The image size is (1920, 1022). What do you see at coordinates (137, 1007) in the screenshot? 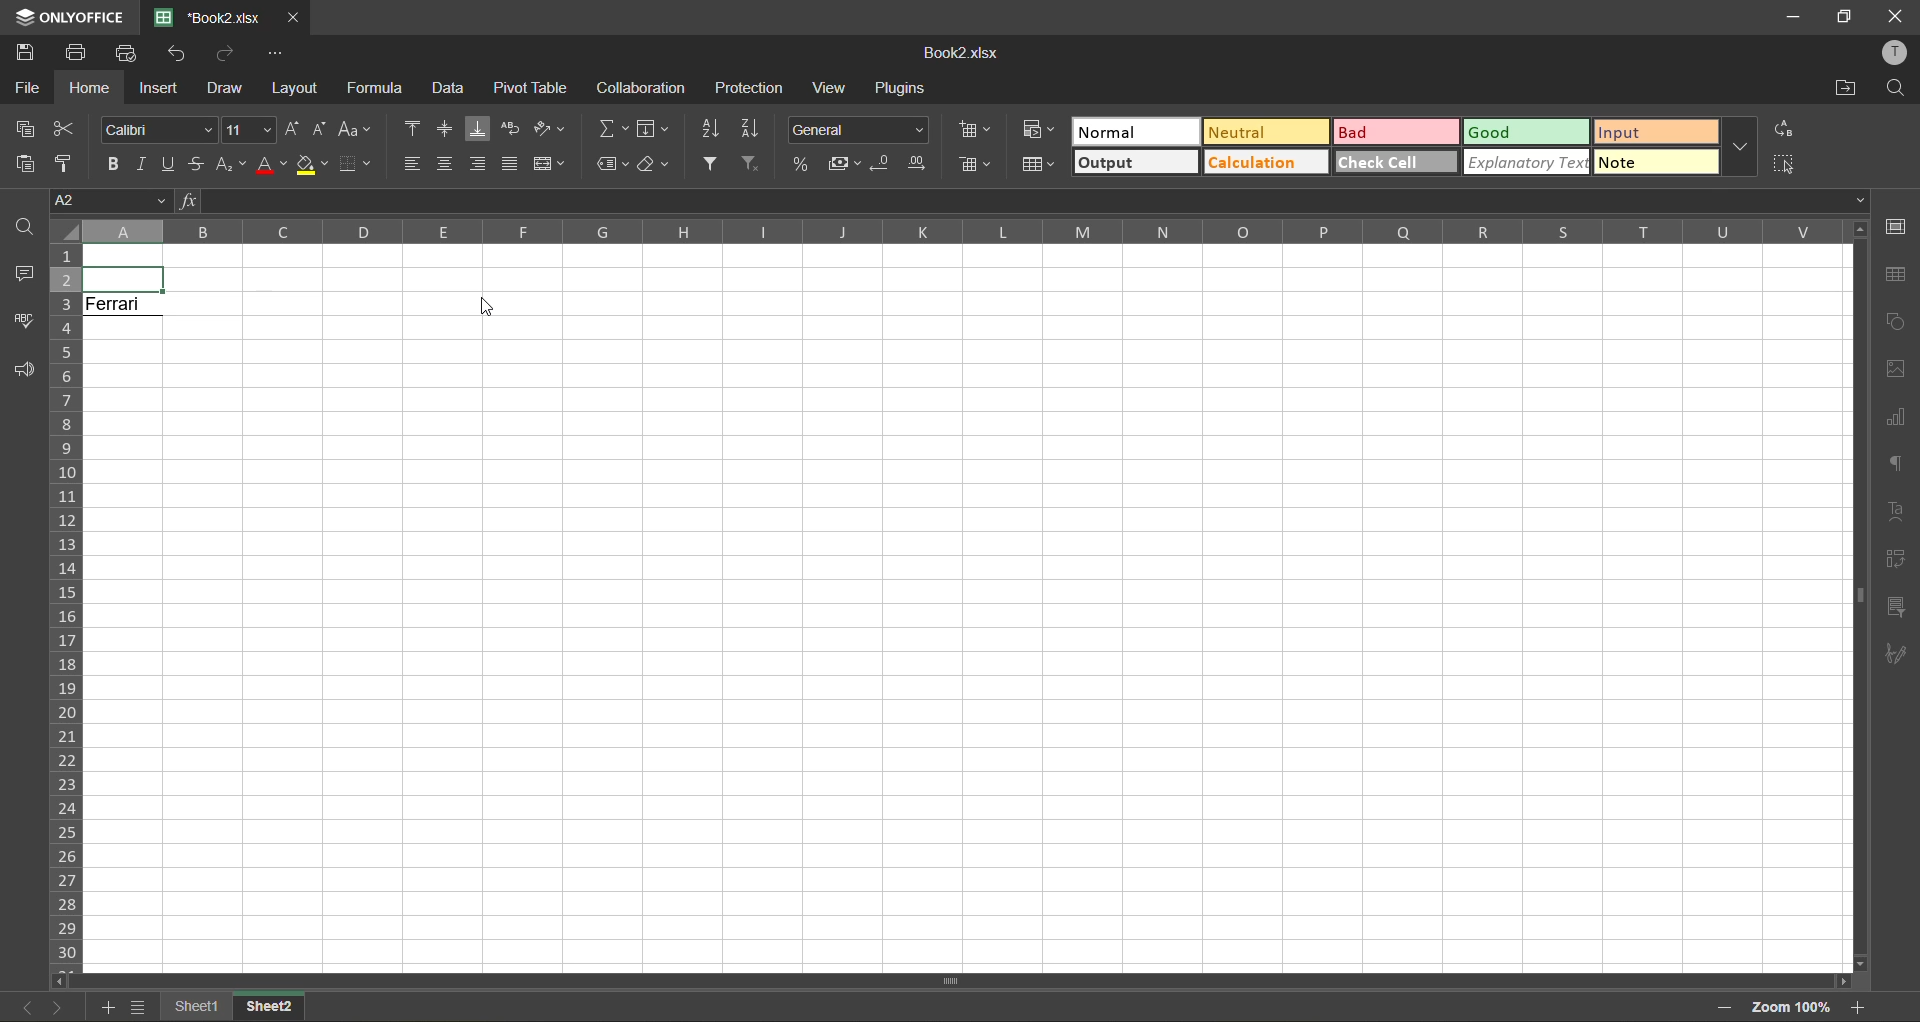
I see `sheet list` at bounding box center [137, 1007].